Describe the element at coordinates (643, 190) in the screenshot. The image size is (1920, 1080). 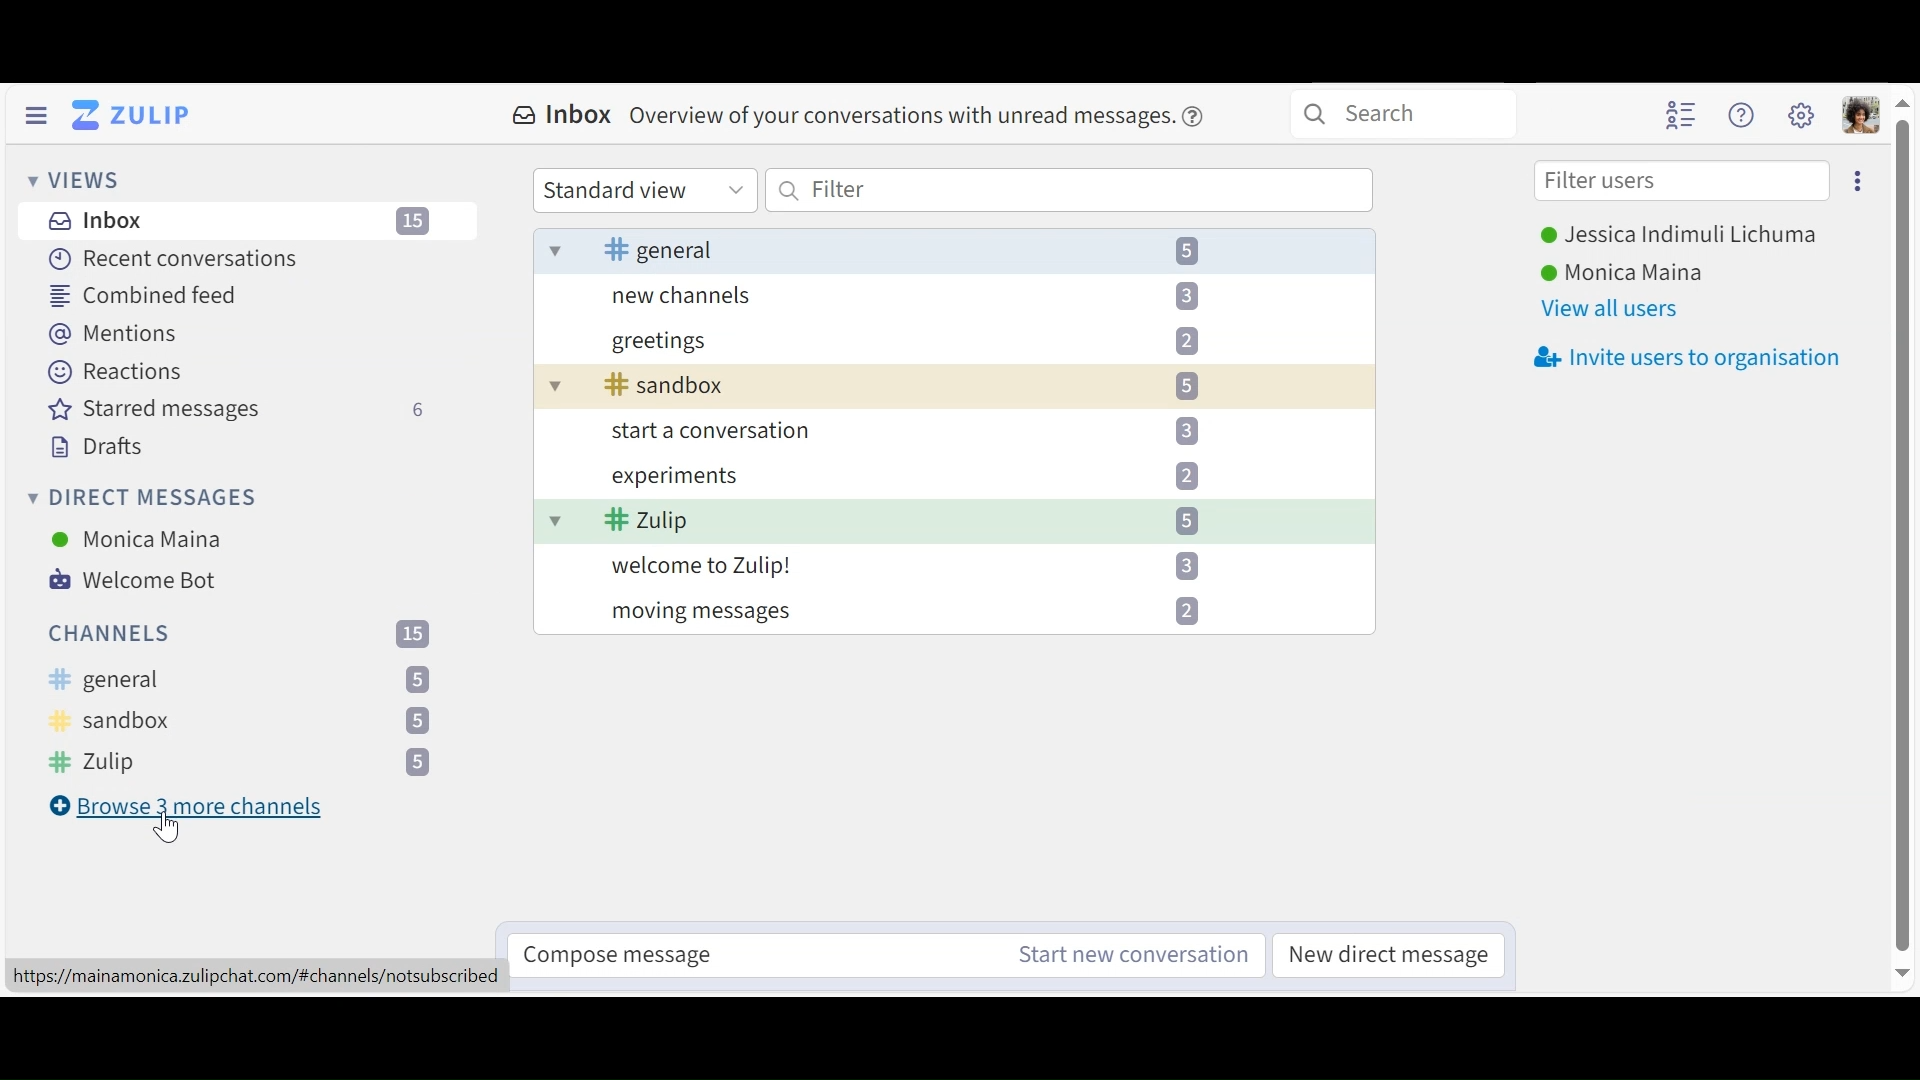
I see `Standard view` at that location.